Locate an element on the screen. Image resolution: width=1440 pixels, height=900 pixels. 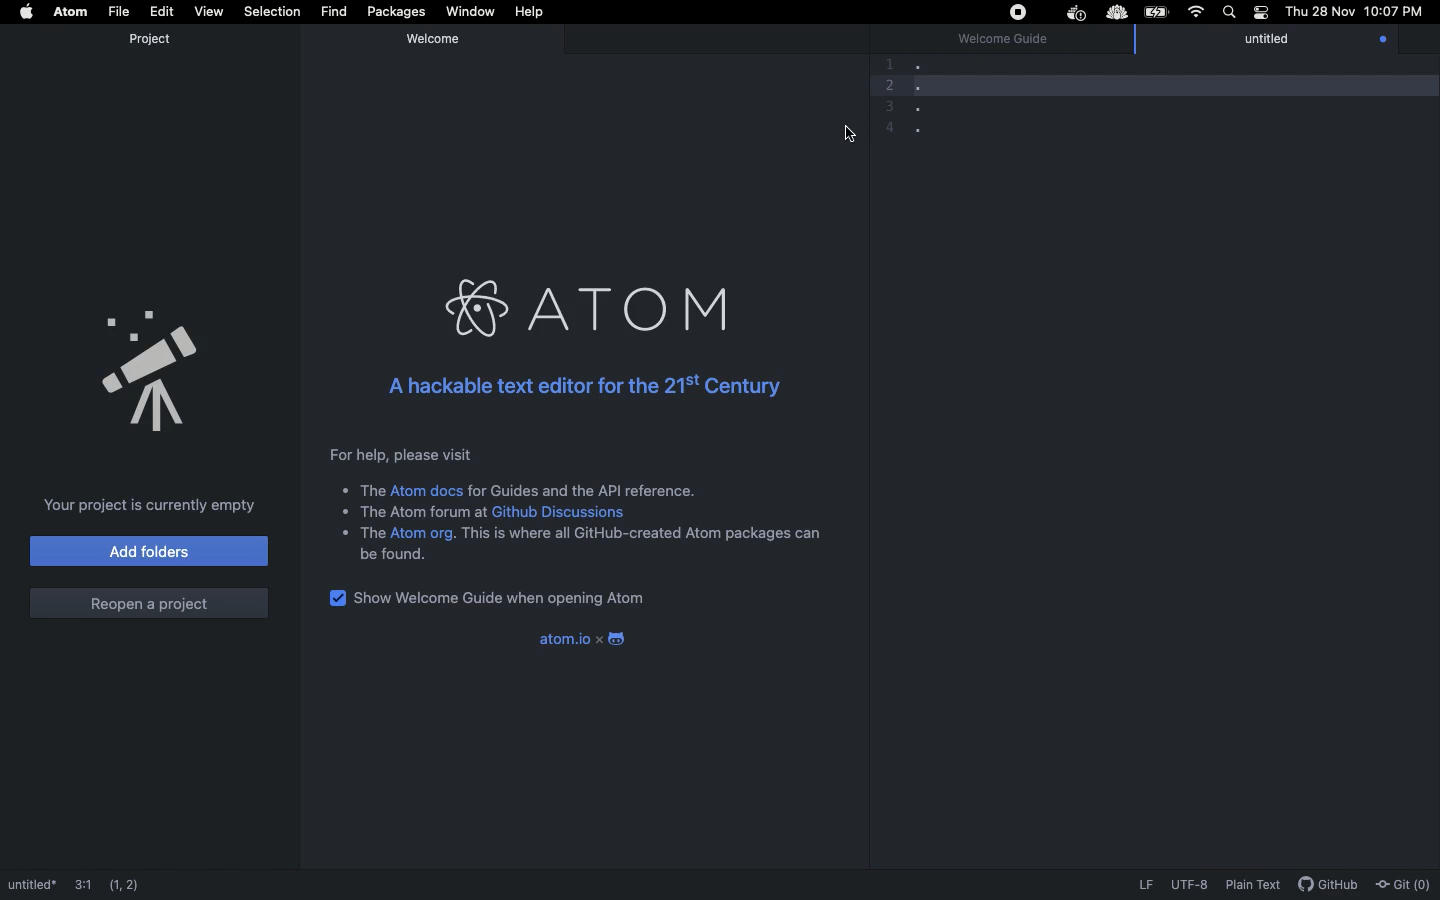
Logo is located at coordinates (615, 636).